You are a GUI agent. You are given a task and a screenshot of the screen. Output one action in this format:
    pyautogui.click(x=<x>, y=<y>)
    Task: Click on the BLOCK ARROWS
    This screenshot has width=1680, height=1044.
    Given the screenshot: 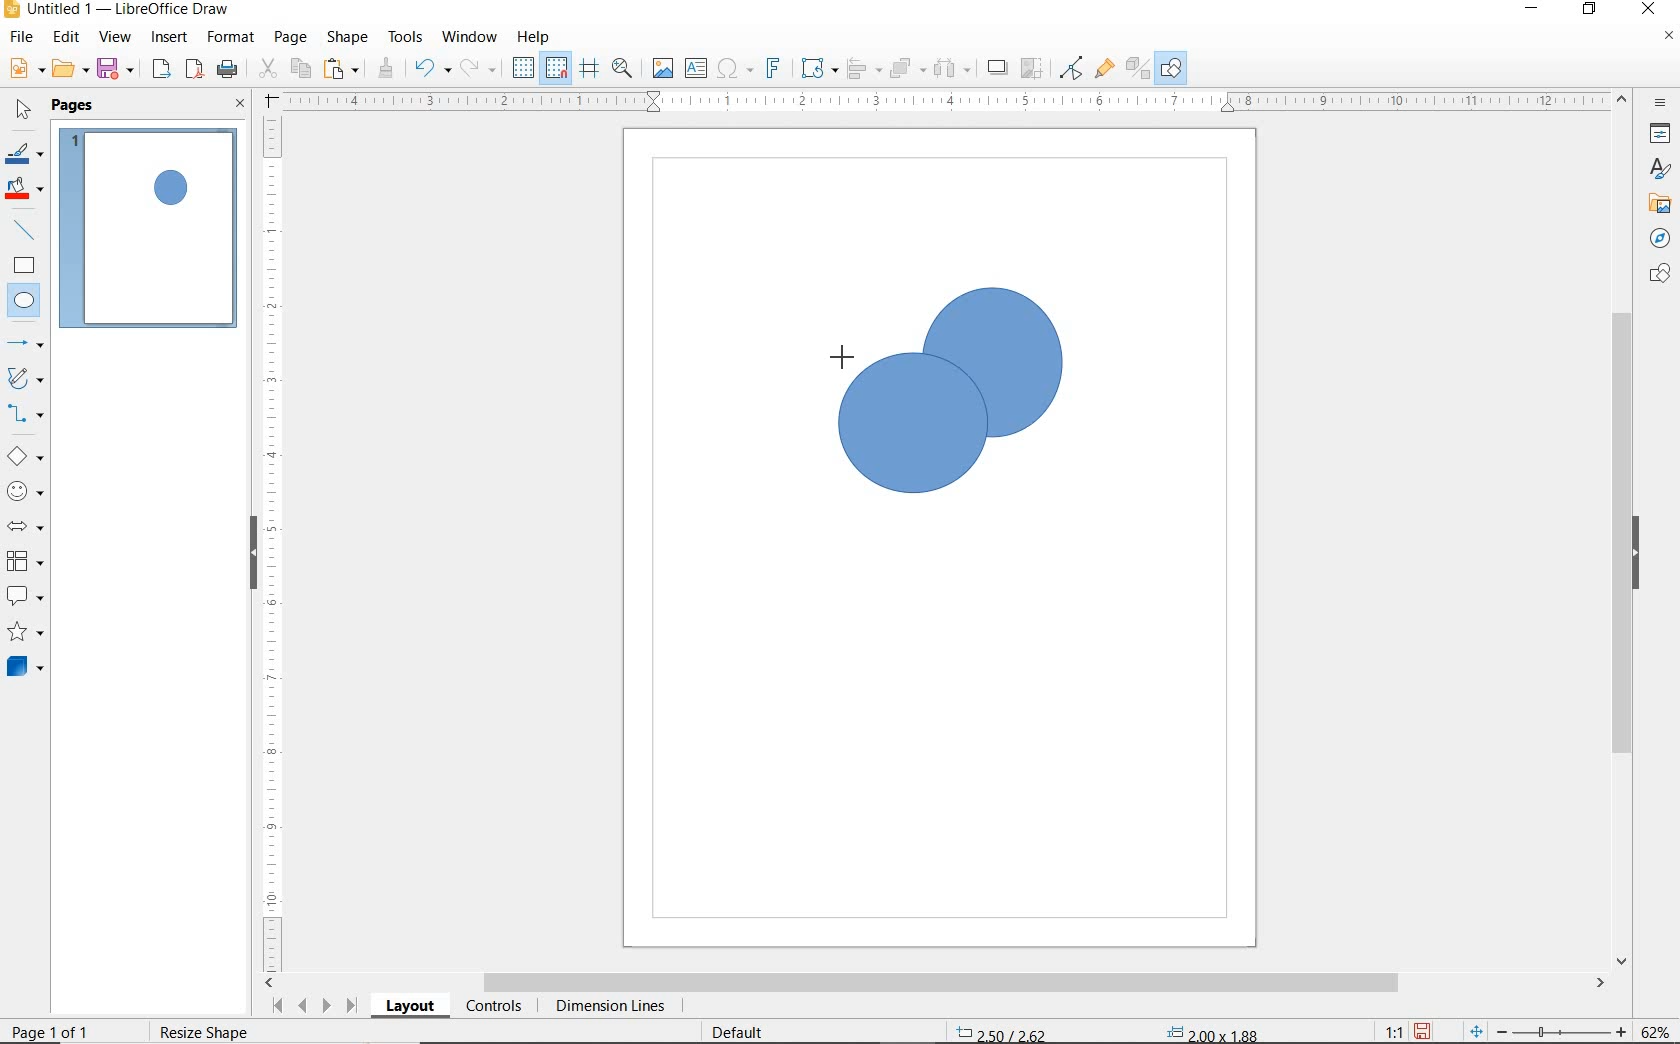 What is the action you would take?
    pyautogui.click(x=24, y=523)
    